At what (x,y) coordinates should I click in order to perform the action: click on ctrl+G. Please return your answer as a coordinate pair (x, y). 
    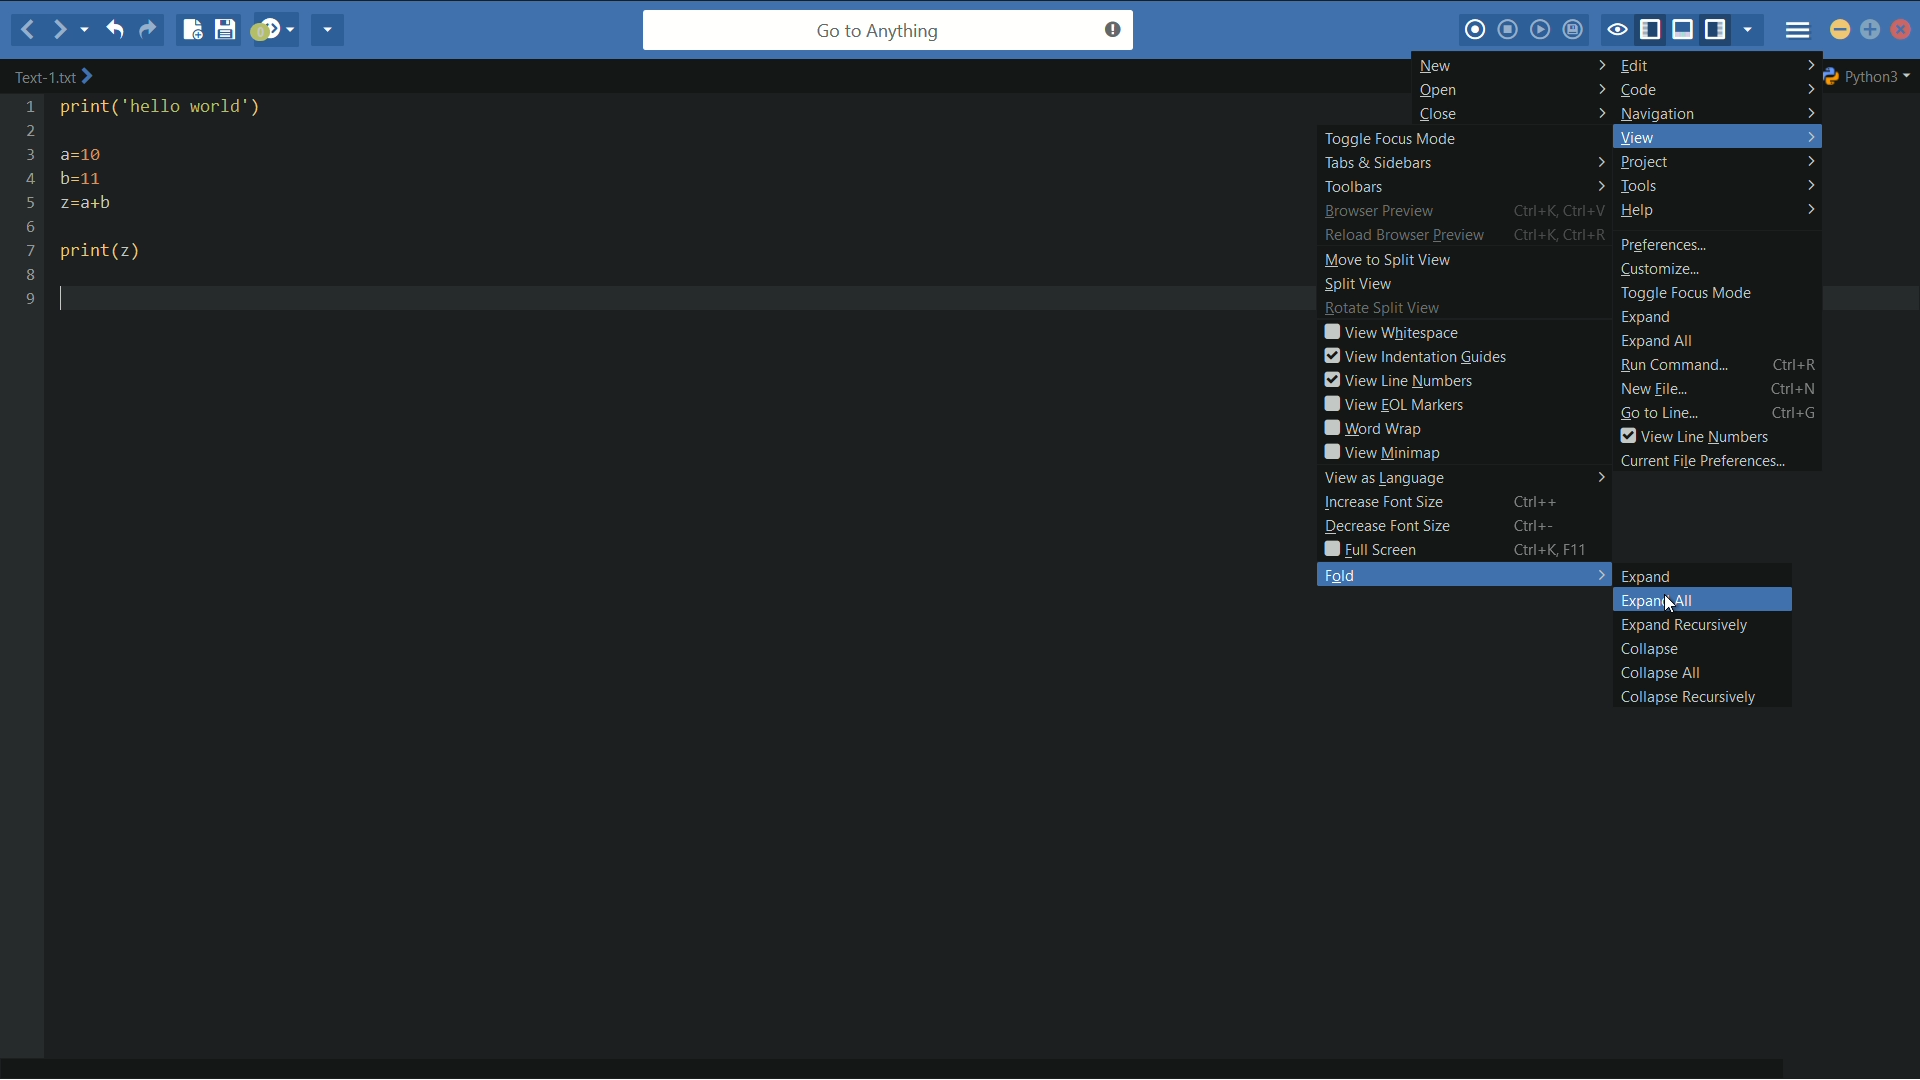
    Looking at the image, I should click on (1798, 414).